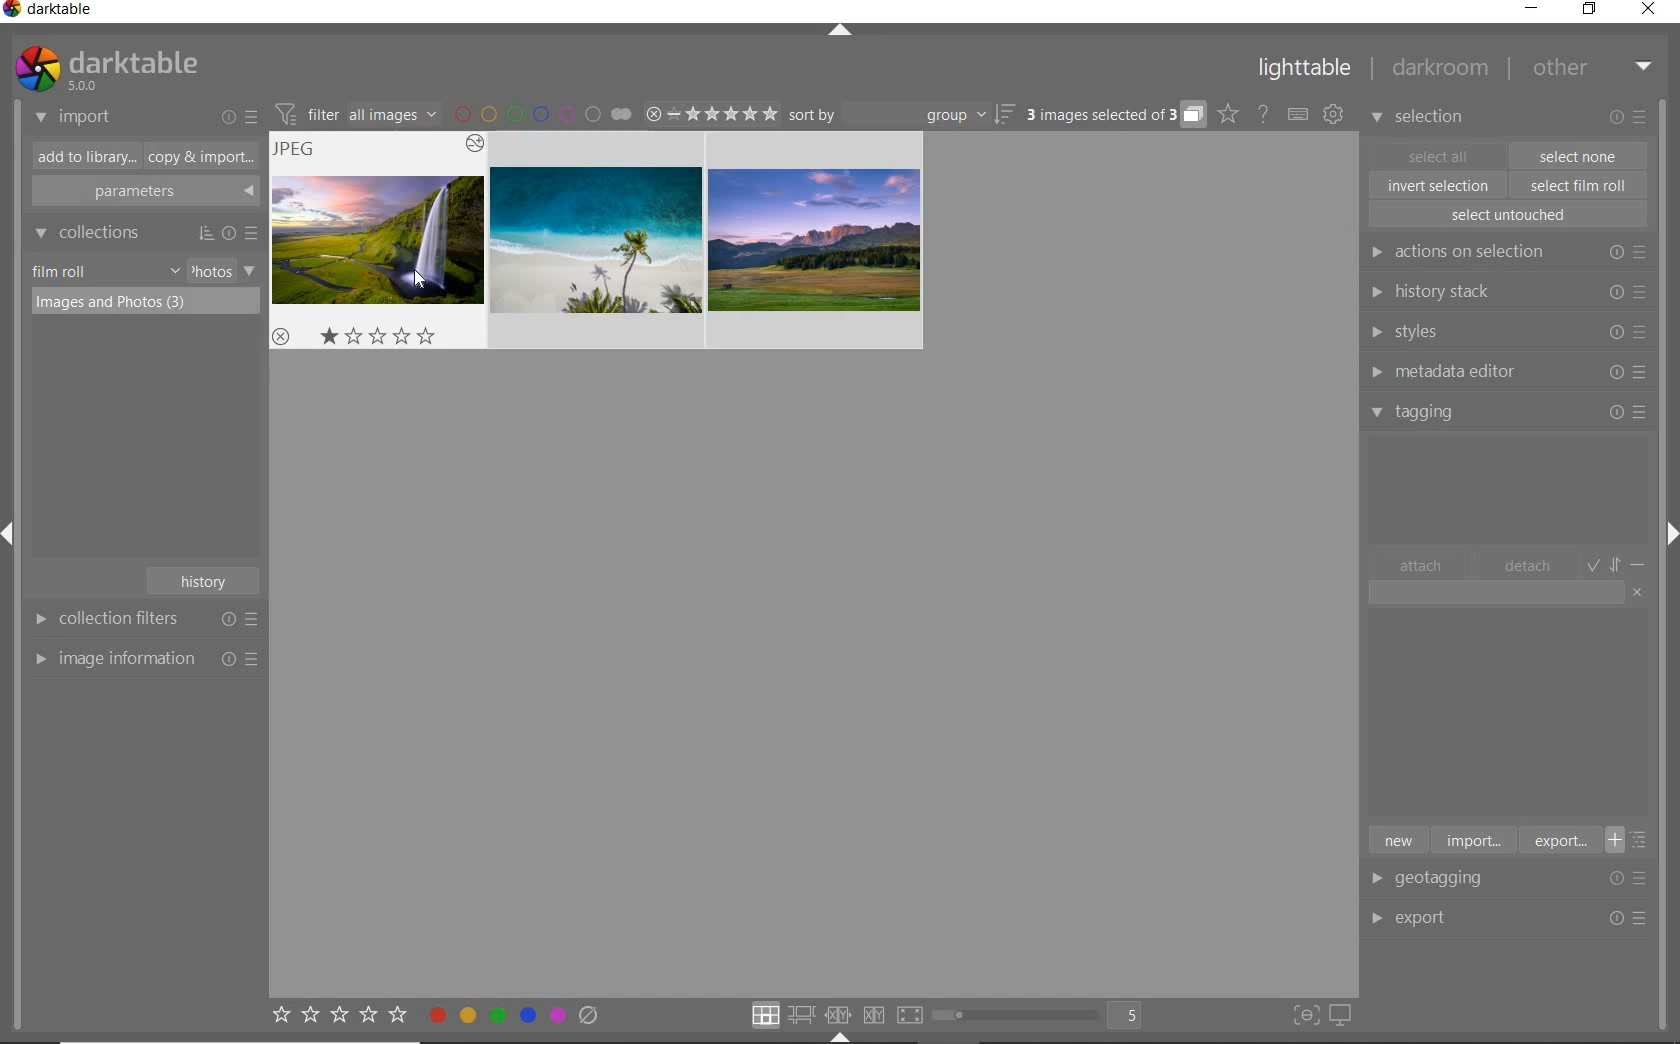 This screenshot has width=1680, height=1044. I want to click on film roll, so click(61, 271).